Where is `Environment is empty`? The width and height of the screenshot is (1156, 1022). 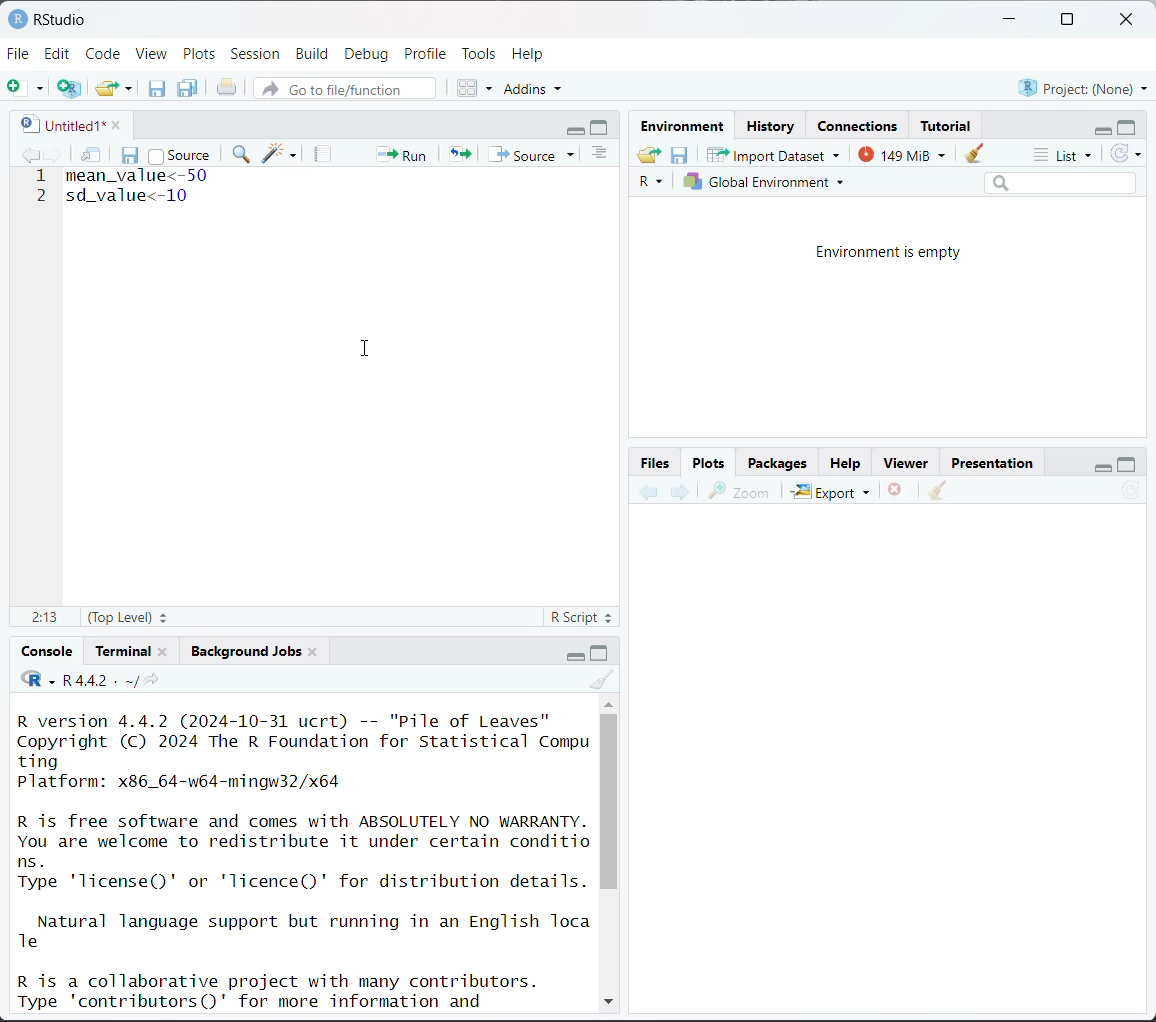 Environment is empty is located at coordinates (890, 253).